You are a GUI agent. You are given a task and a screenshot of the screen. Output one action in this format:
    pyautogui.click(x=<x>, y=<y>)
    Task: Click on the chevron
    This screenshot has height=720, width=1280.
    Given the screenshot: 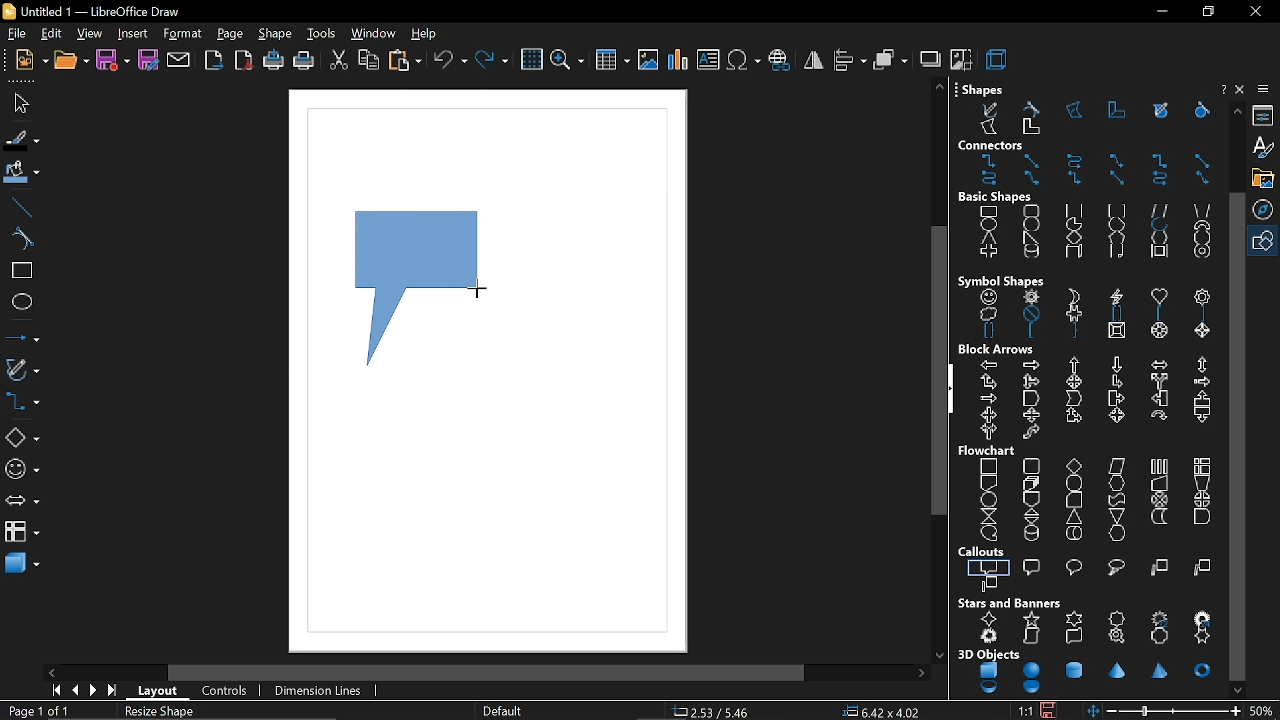 What is the action you would take?
    pyautogui.click(x=1074, y=398)
    